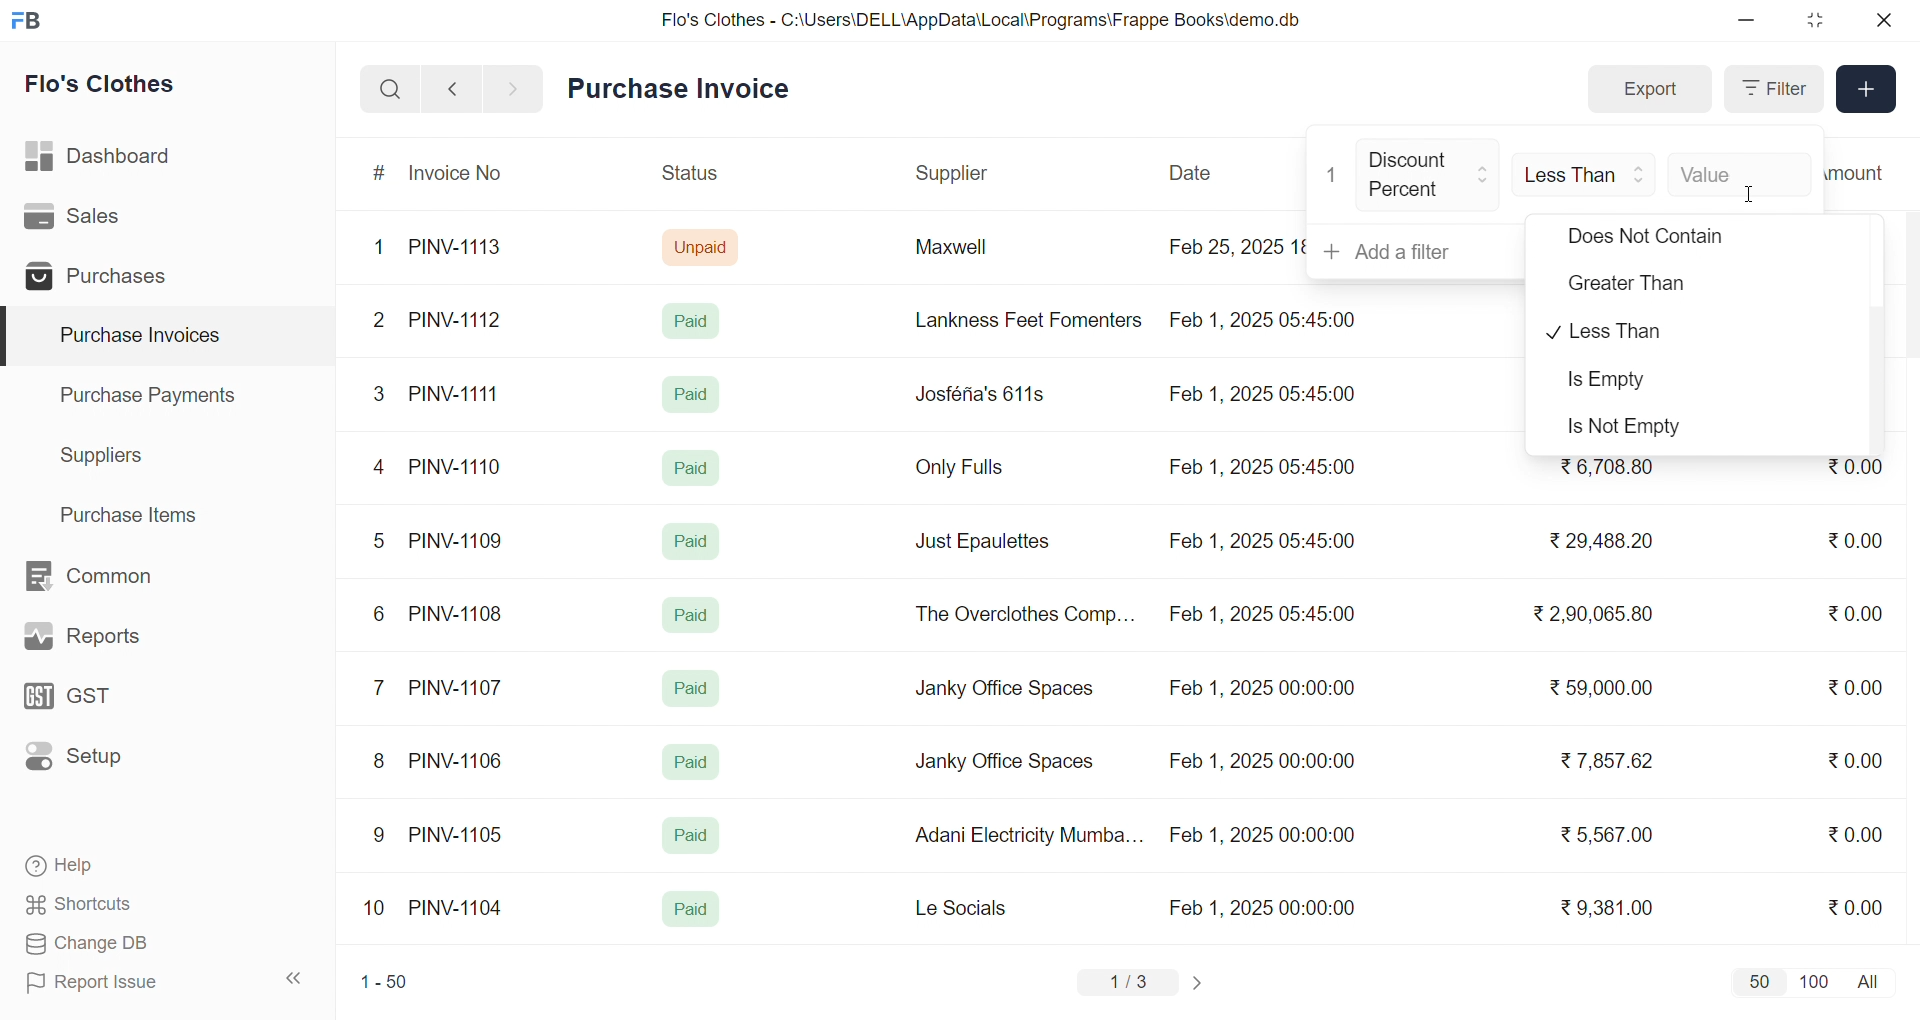 This screenshot has width=1920, height=1020. Describe the element at coordinates (384, 984) in the screenshot. I see `1-50` at that location.